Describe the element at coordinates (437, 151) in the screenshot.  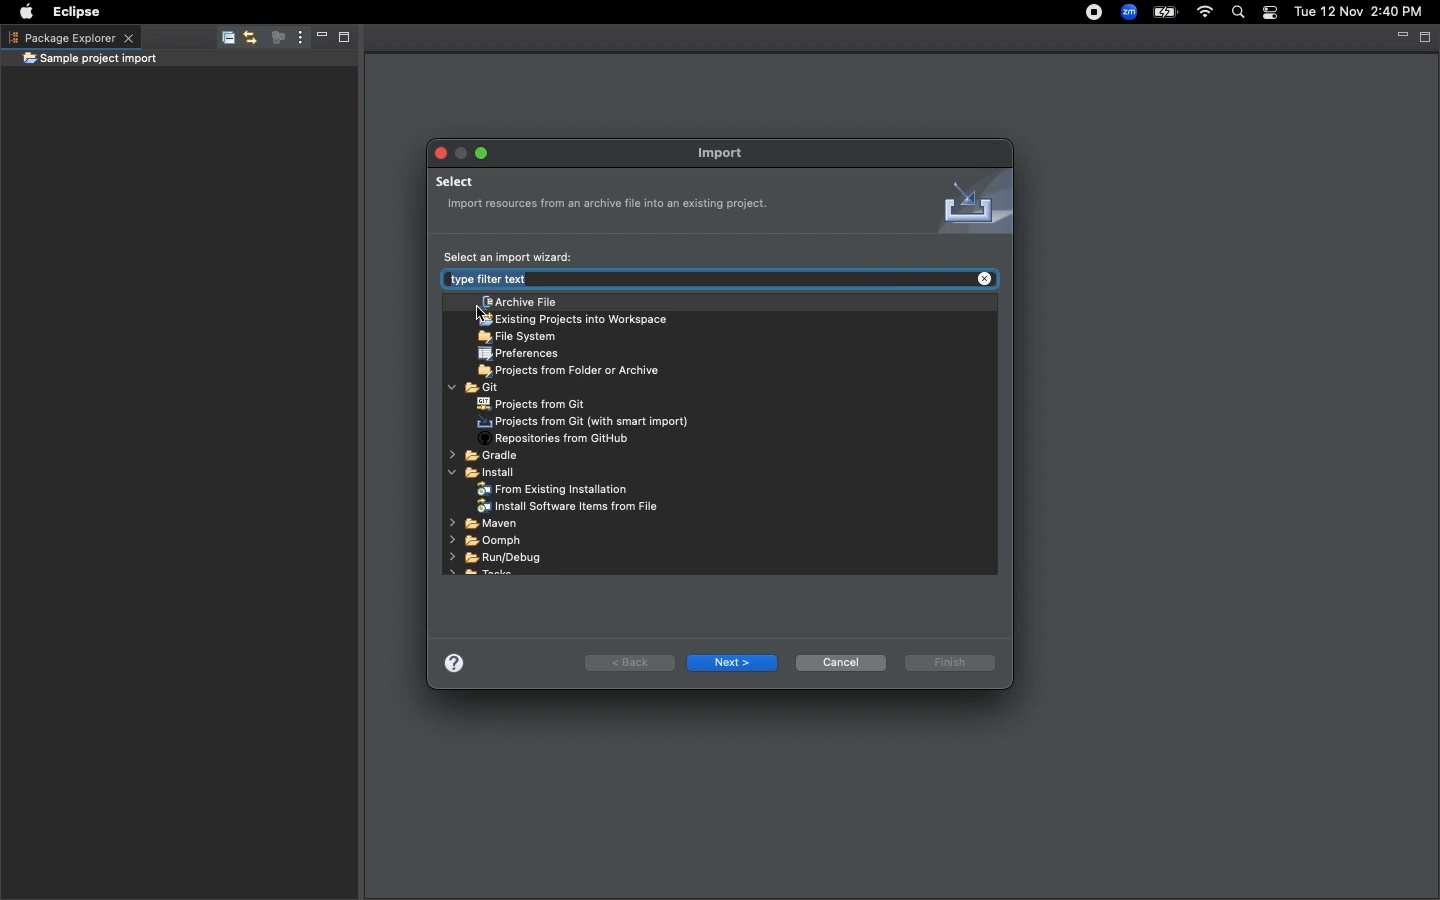
I see `Close` at that location.